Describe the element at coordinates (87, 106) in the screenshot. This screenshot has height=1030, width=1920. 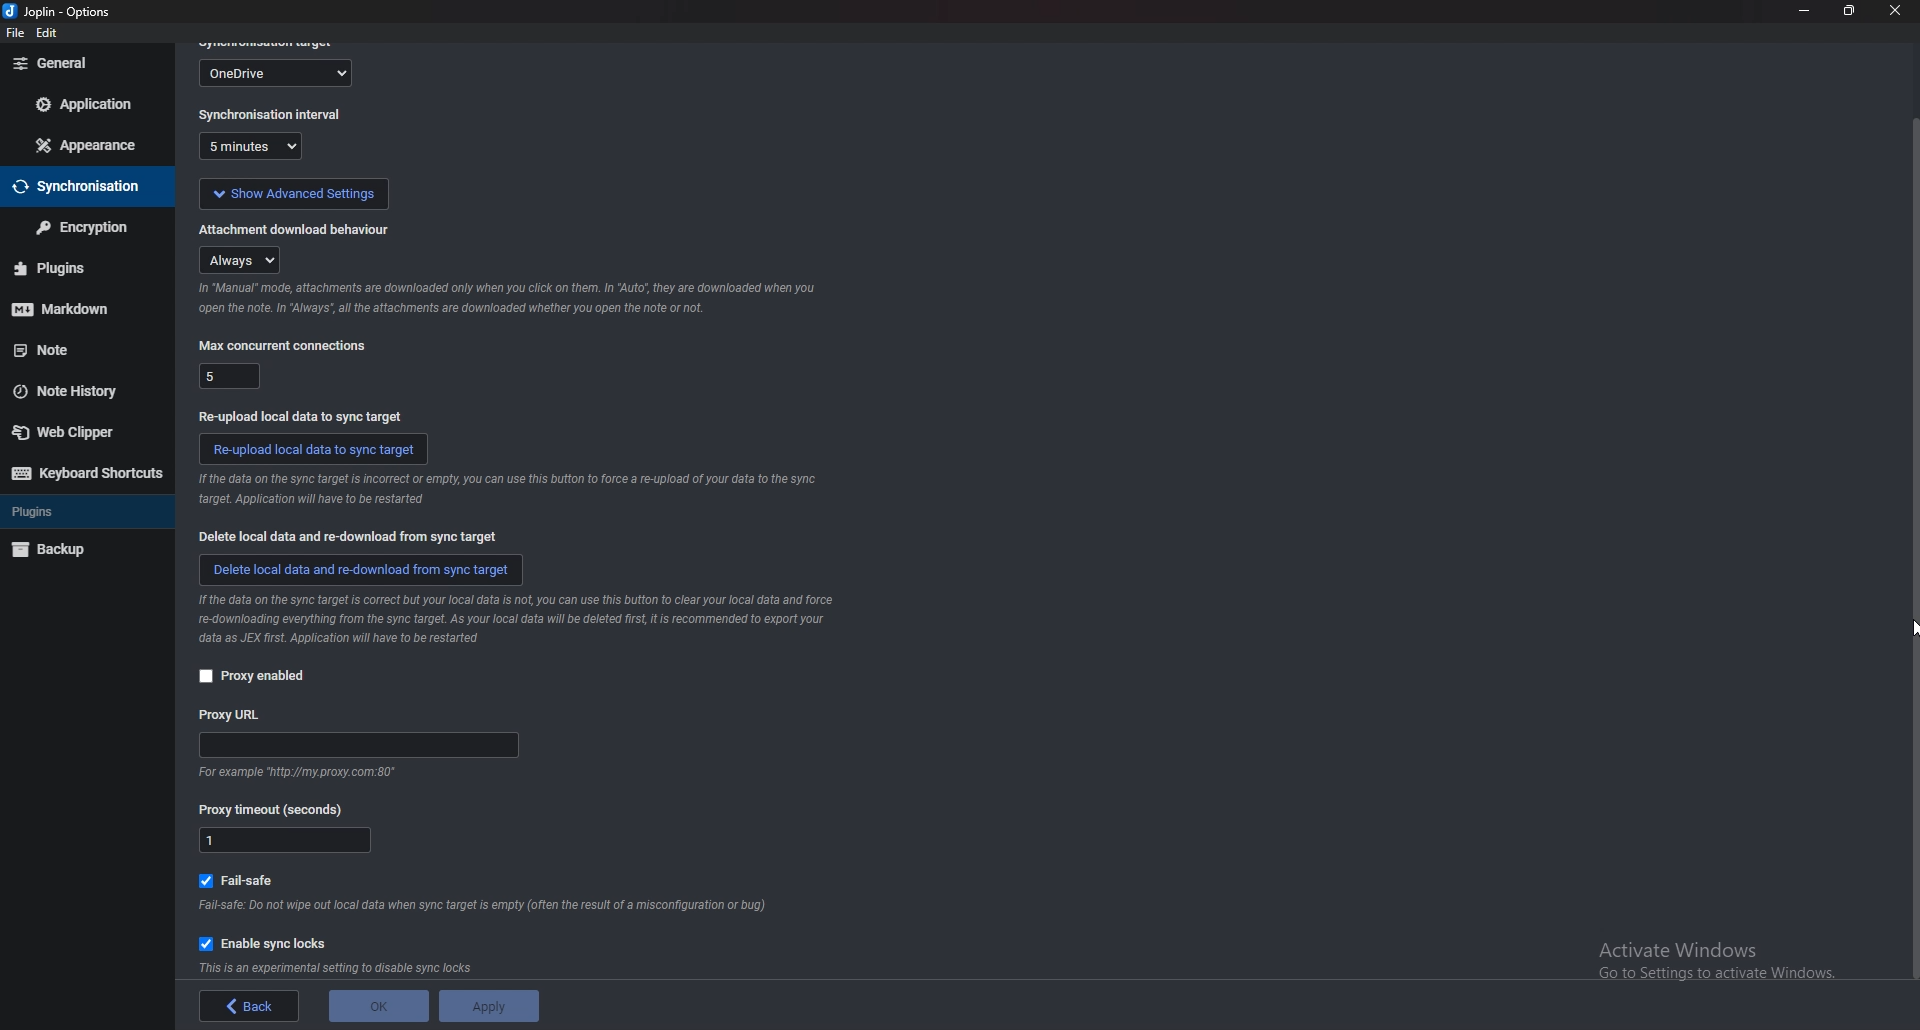
I see `application` at that location.